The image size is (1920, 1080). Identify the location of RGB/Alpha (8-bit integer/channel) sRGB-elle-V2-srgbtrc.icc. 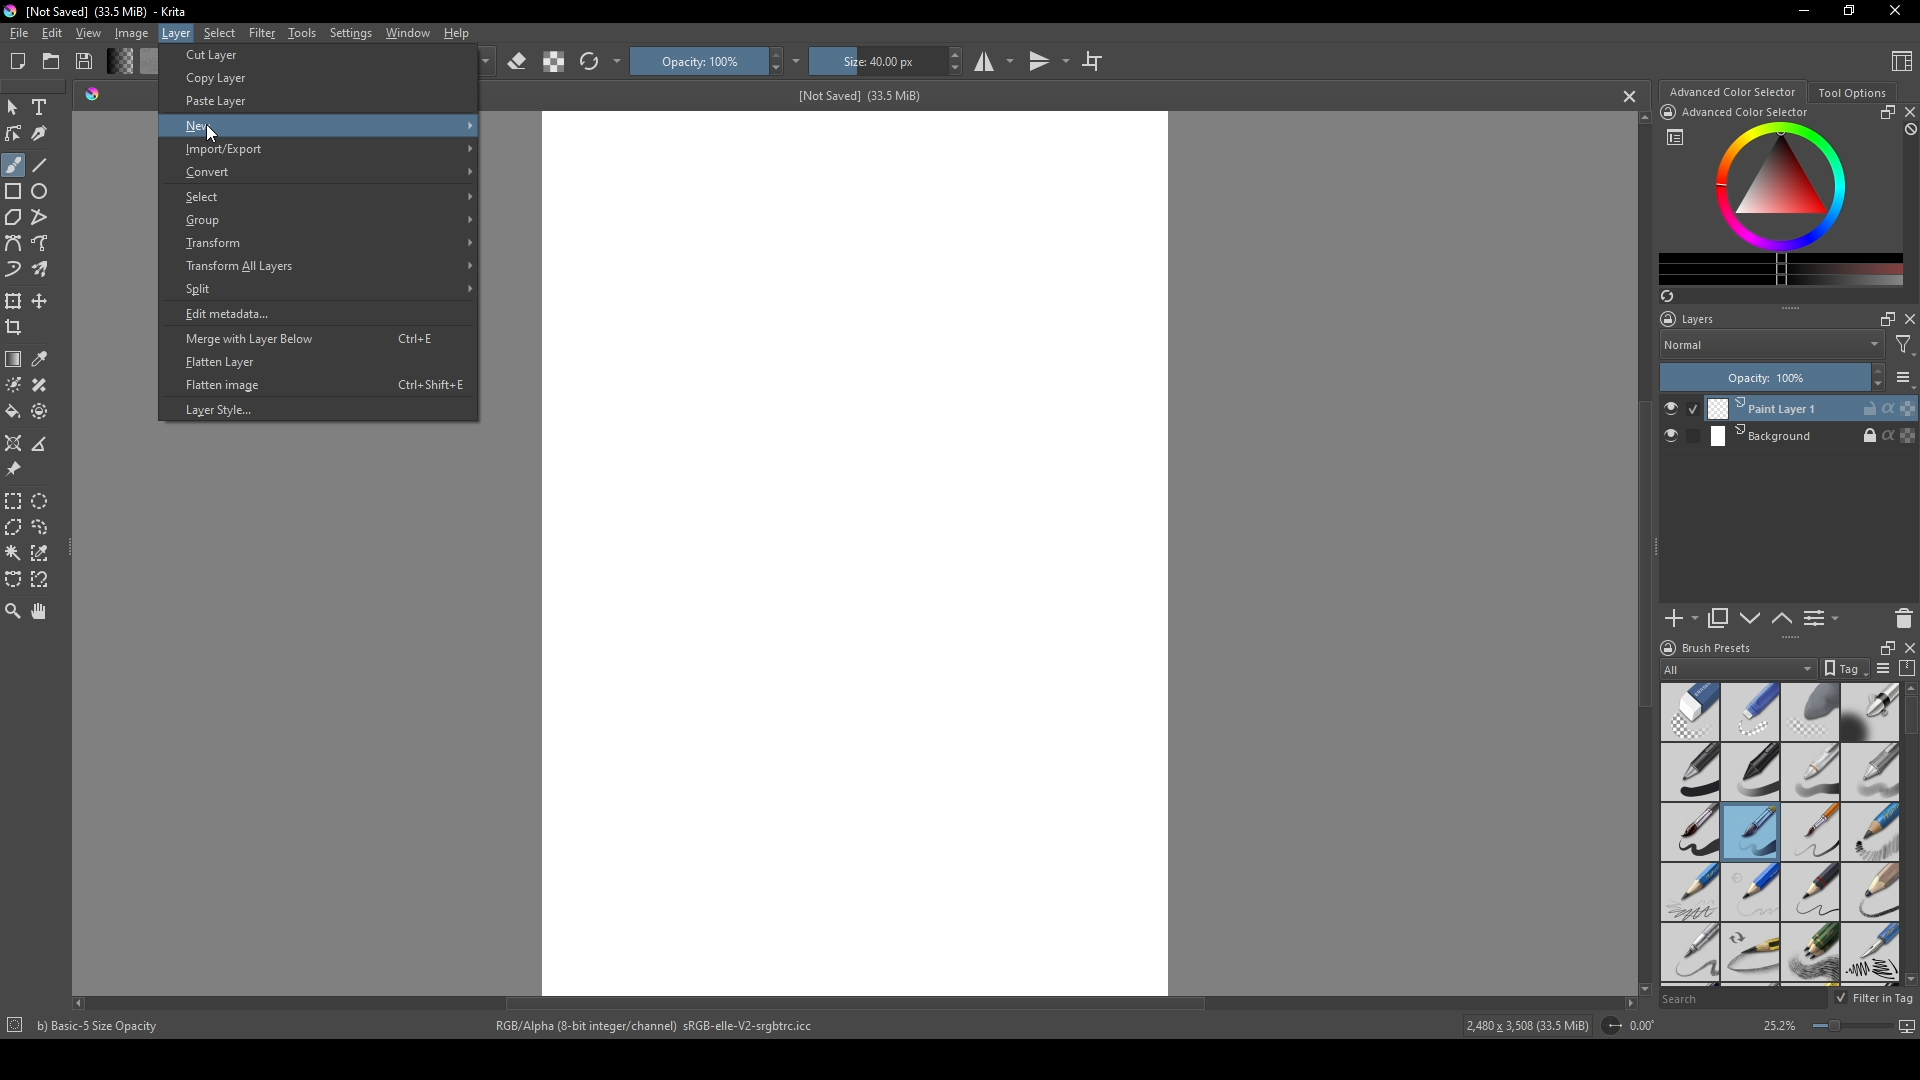
(663, 1026).